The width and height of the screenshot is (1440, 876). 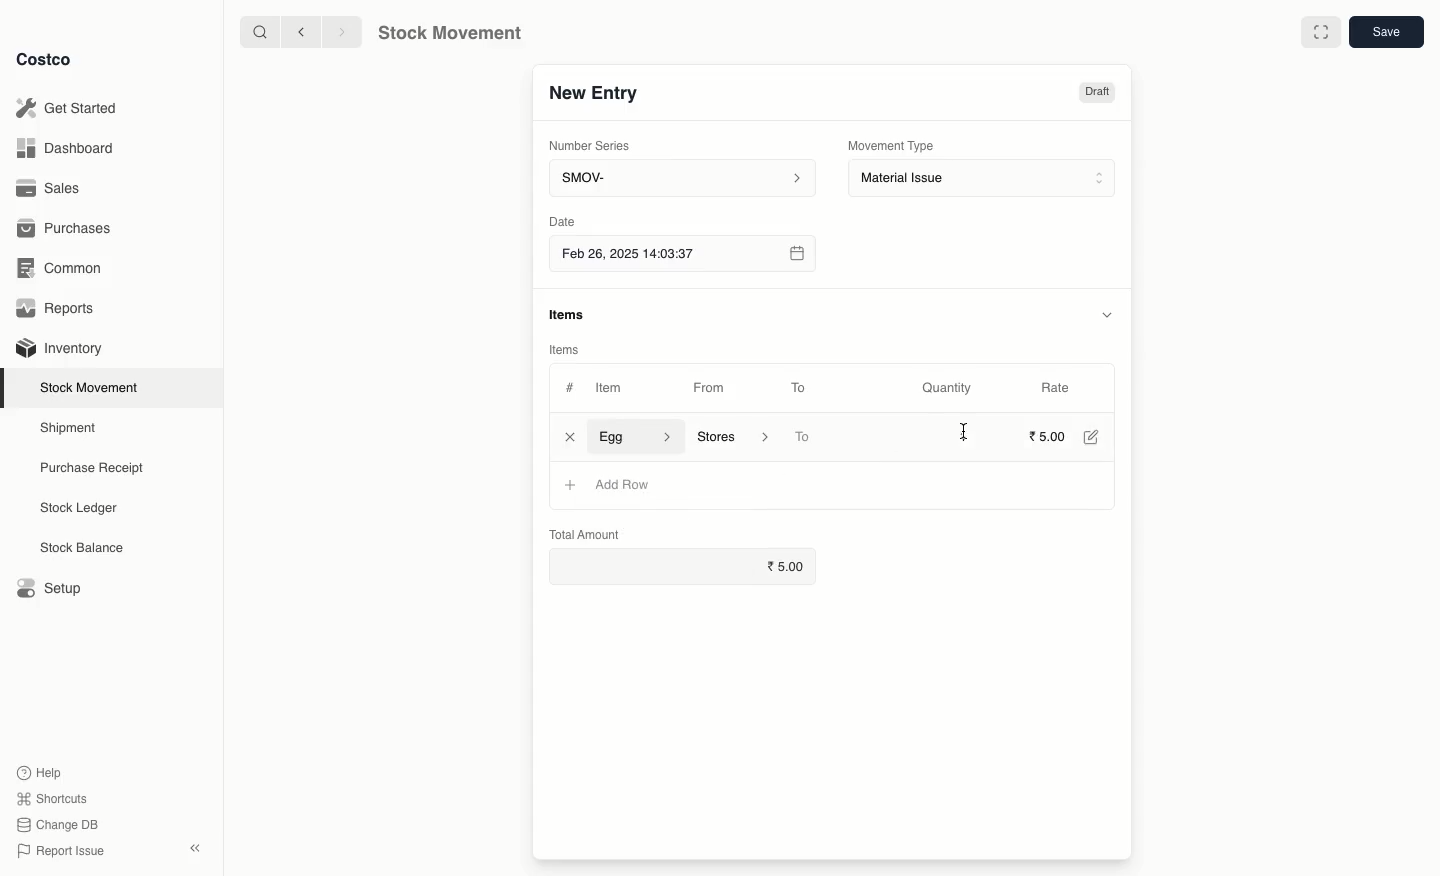 I want to click on items, so click(x=569, y=315).